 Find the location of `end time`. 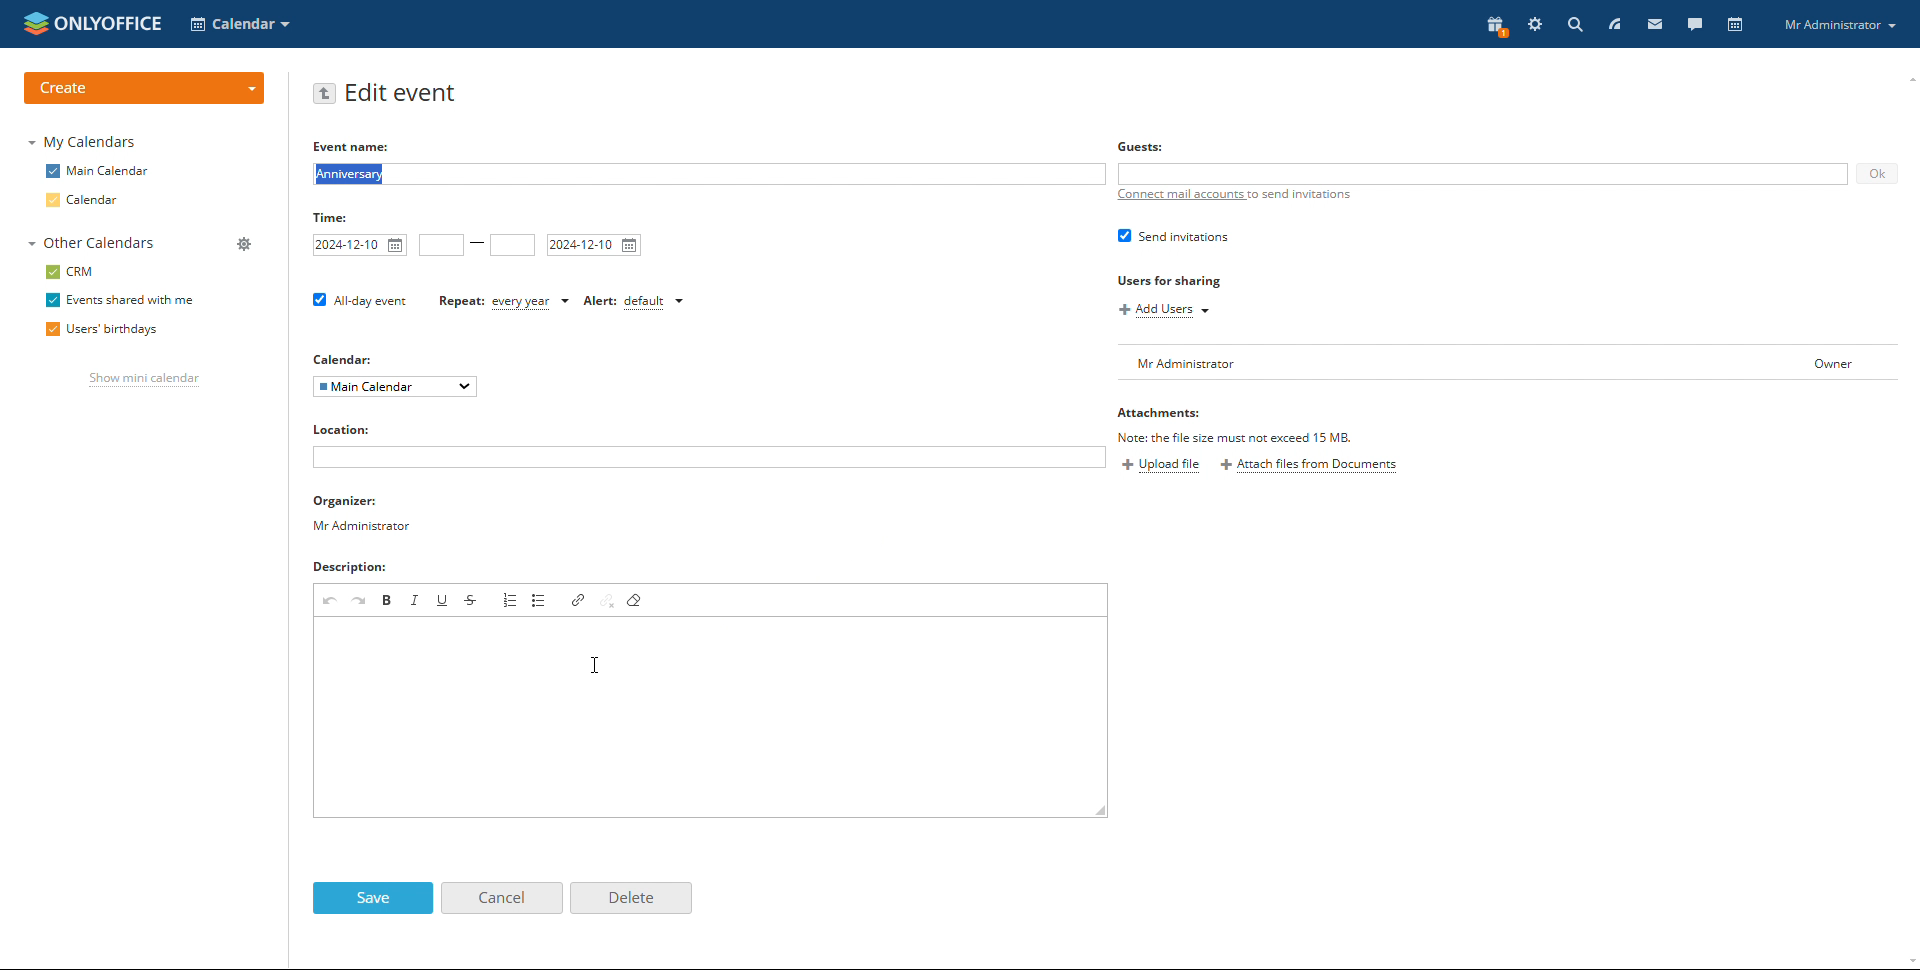

end time is located at coordinates (513, 245).